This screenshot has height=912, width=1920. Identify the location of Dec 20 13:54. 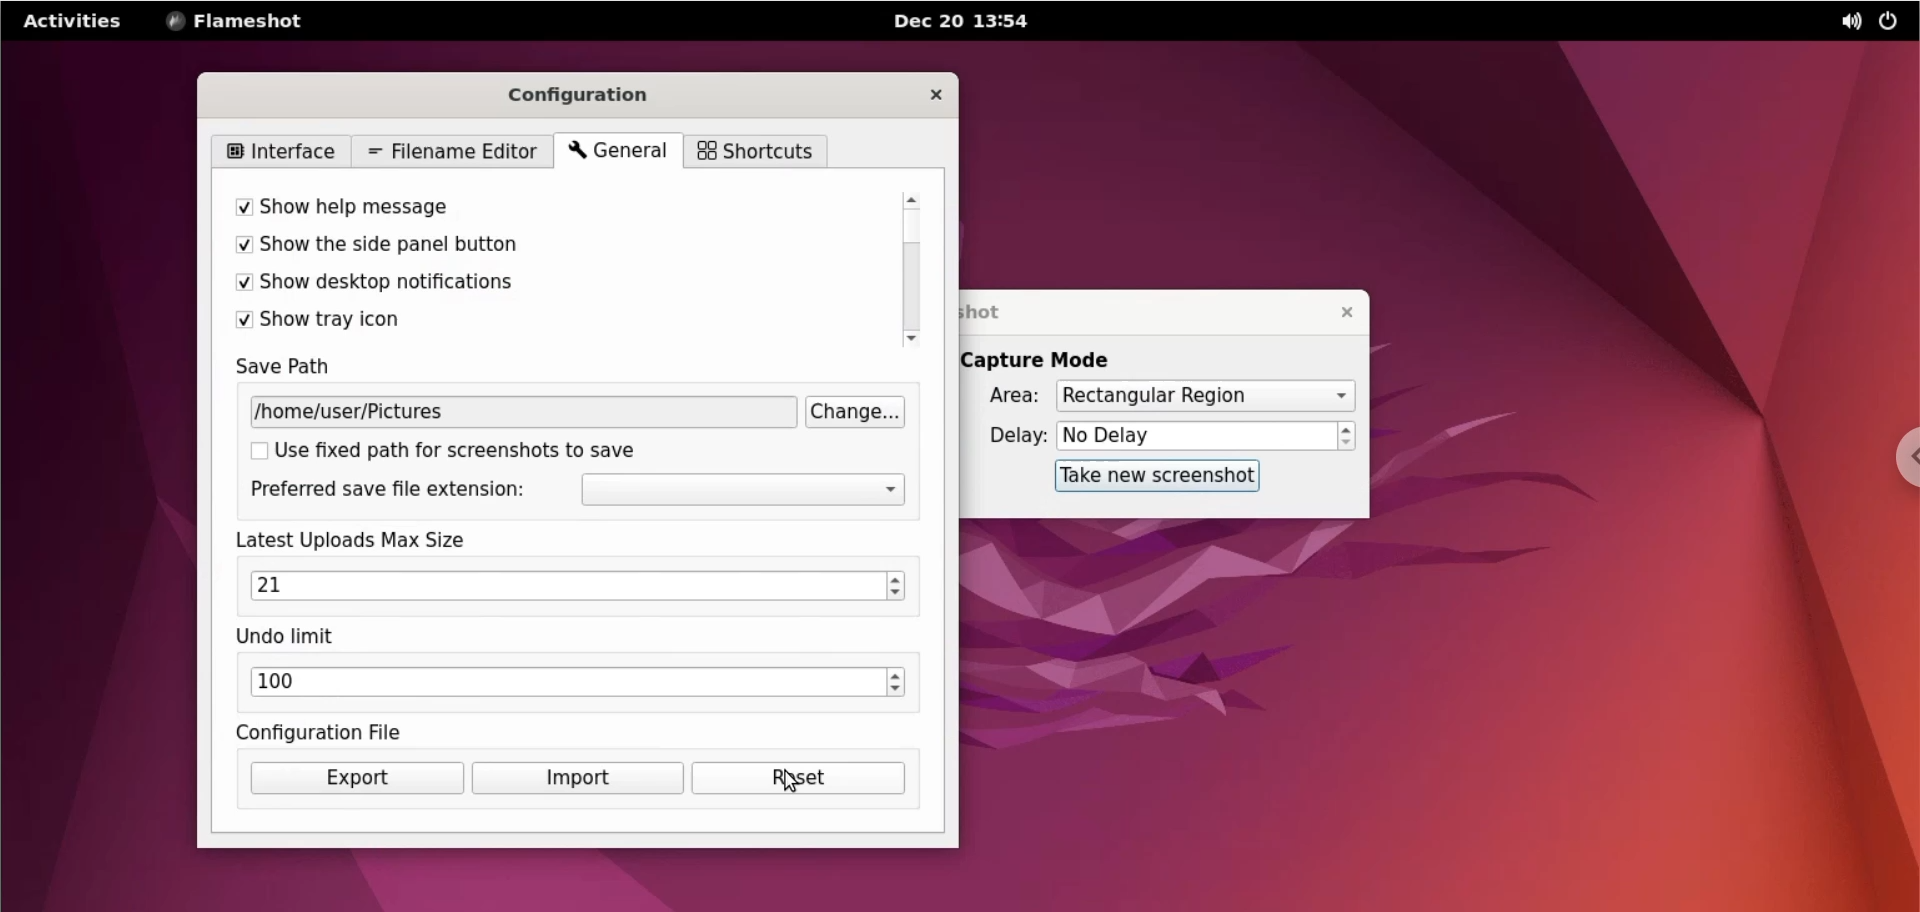
(973, 23).